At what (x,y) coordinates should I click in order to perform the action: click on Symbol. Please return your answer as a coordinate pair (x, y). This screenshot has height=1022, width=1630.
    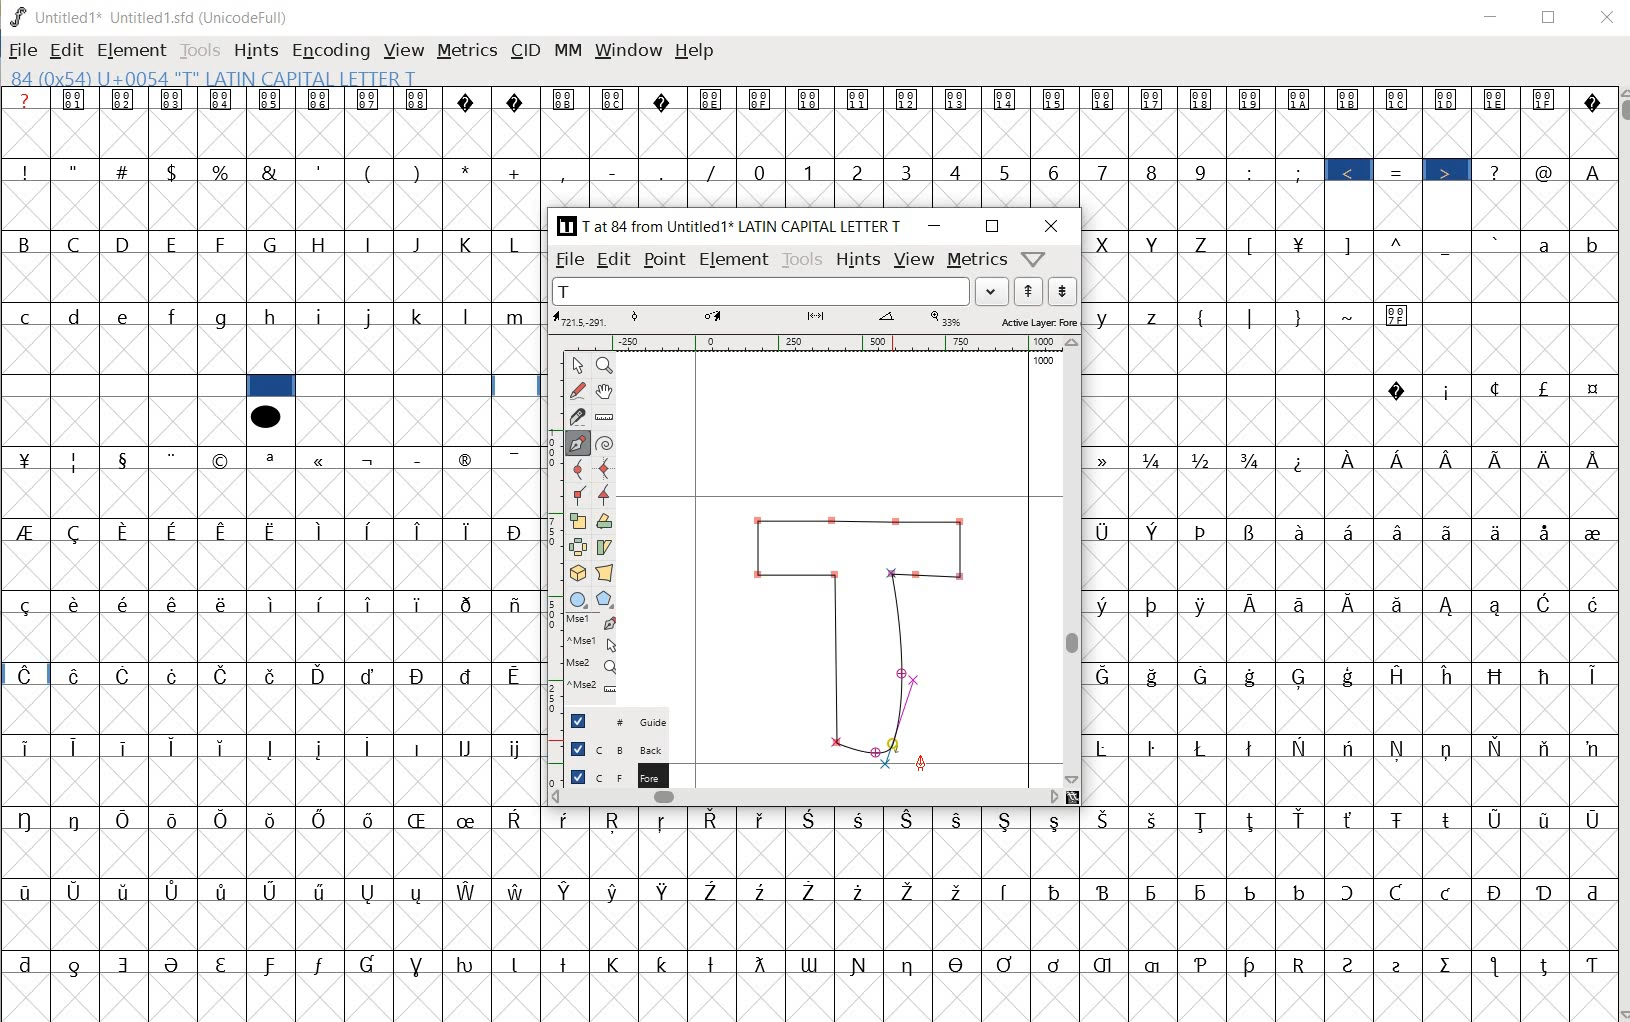
    Looking at the image, I should click on (176, 820).